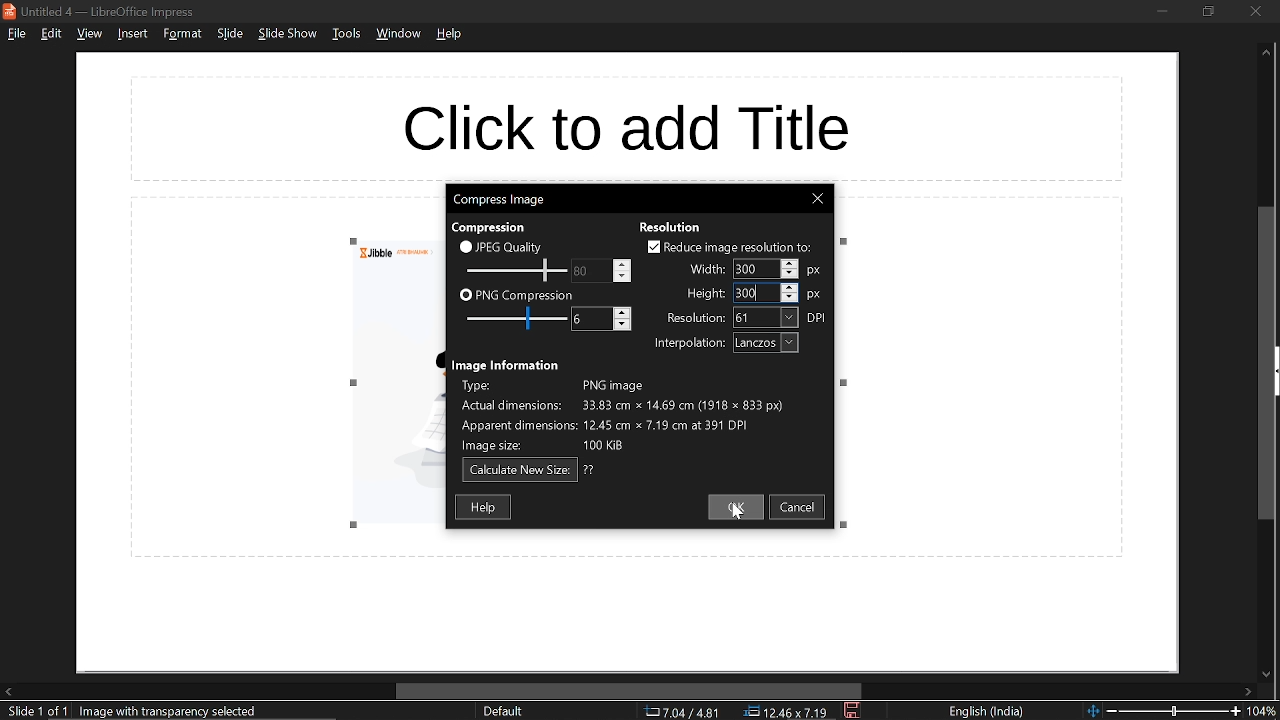  What do you see at coordinates (625, 690) in the screenshot?
I see `horizontal scrollbar` at bounding box center [625, 690].